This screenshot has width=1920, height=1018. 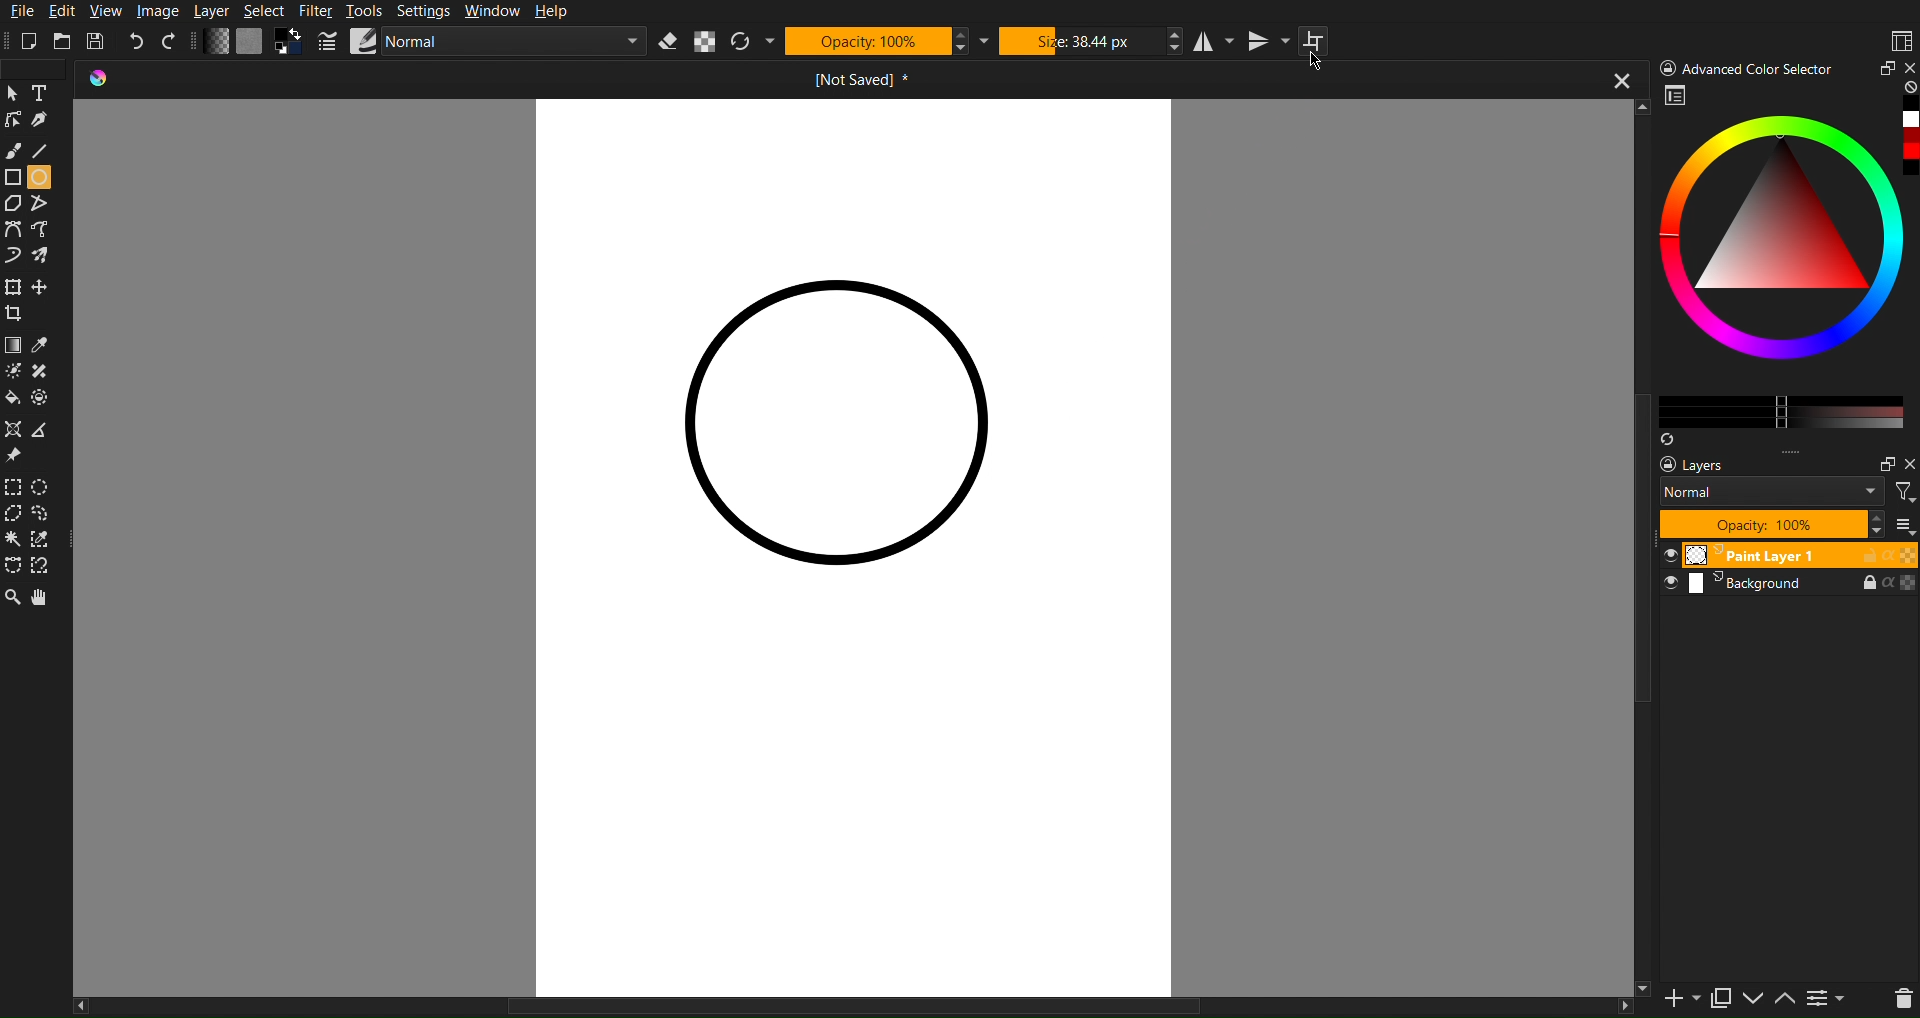 What do you see at coordinates (1669, 438) in the screenshot?
I see `Syns` at bounding box center [1669, 438].